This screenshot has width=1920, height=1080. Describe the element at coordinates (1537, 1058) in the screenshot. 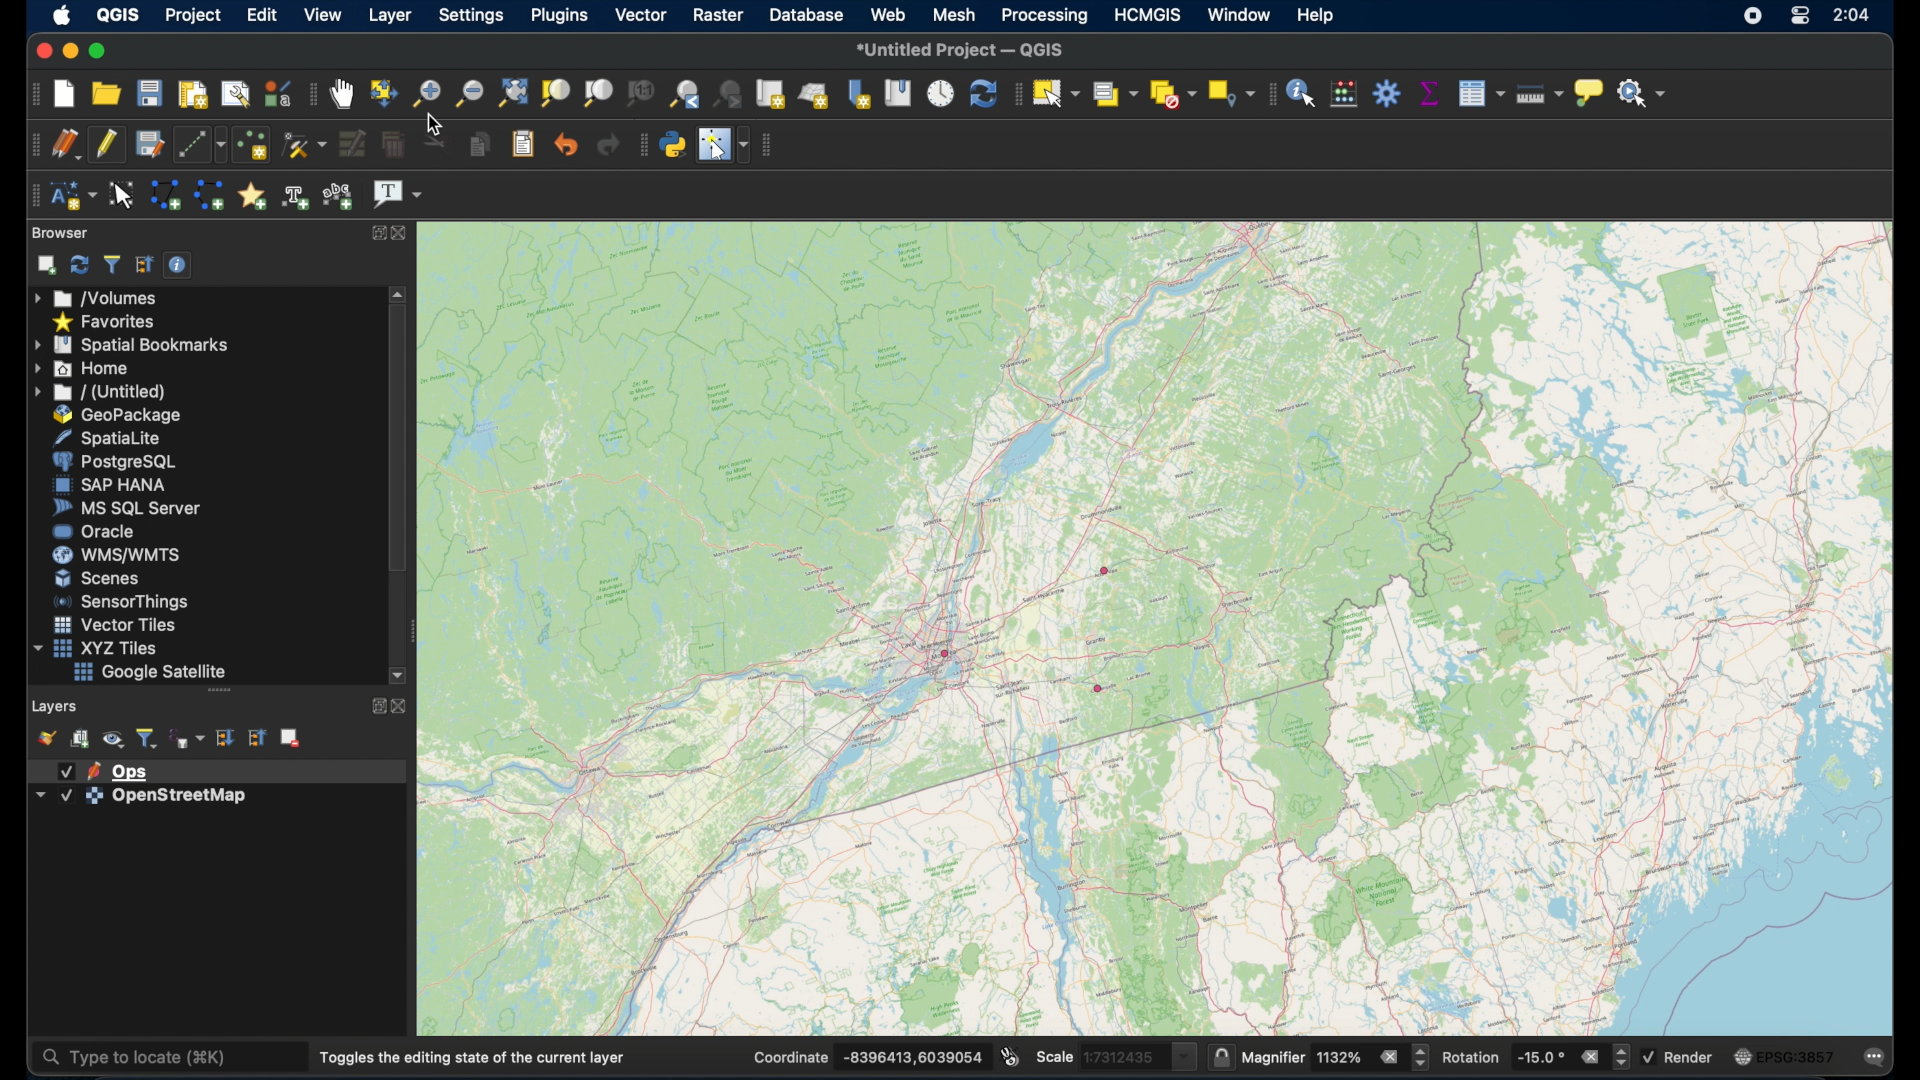

I see `rotation` at that location.